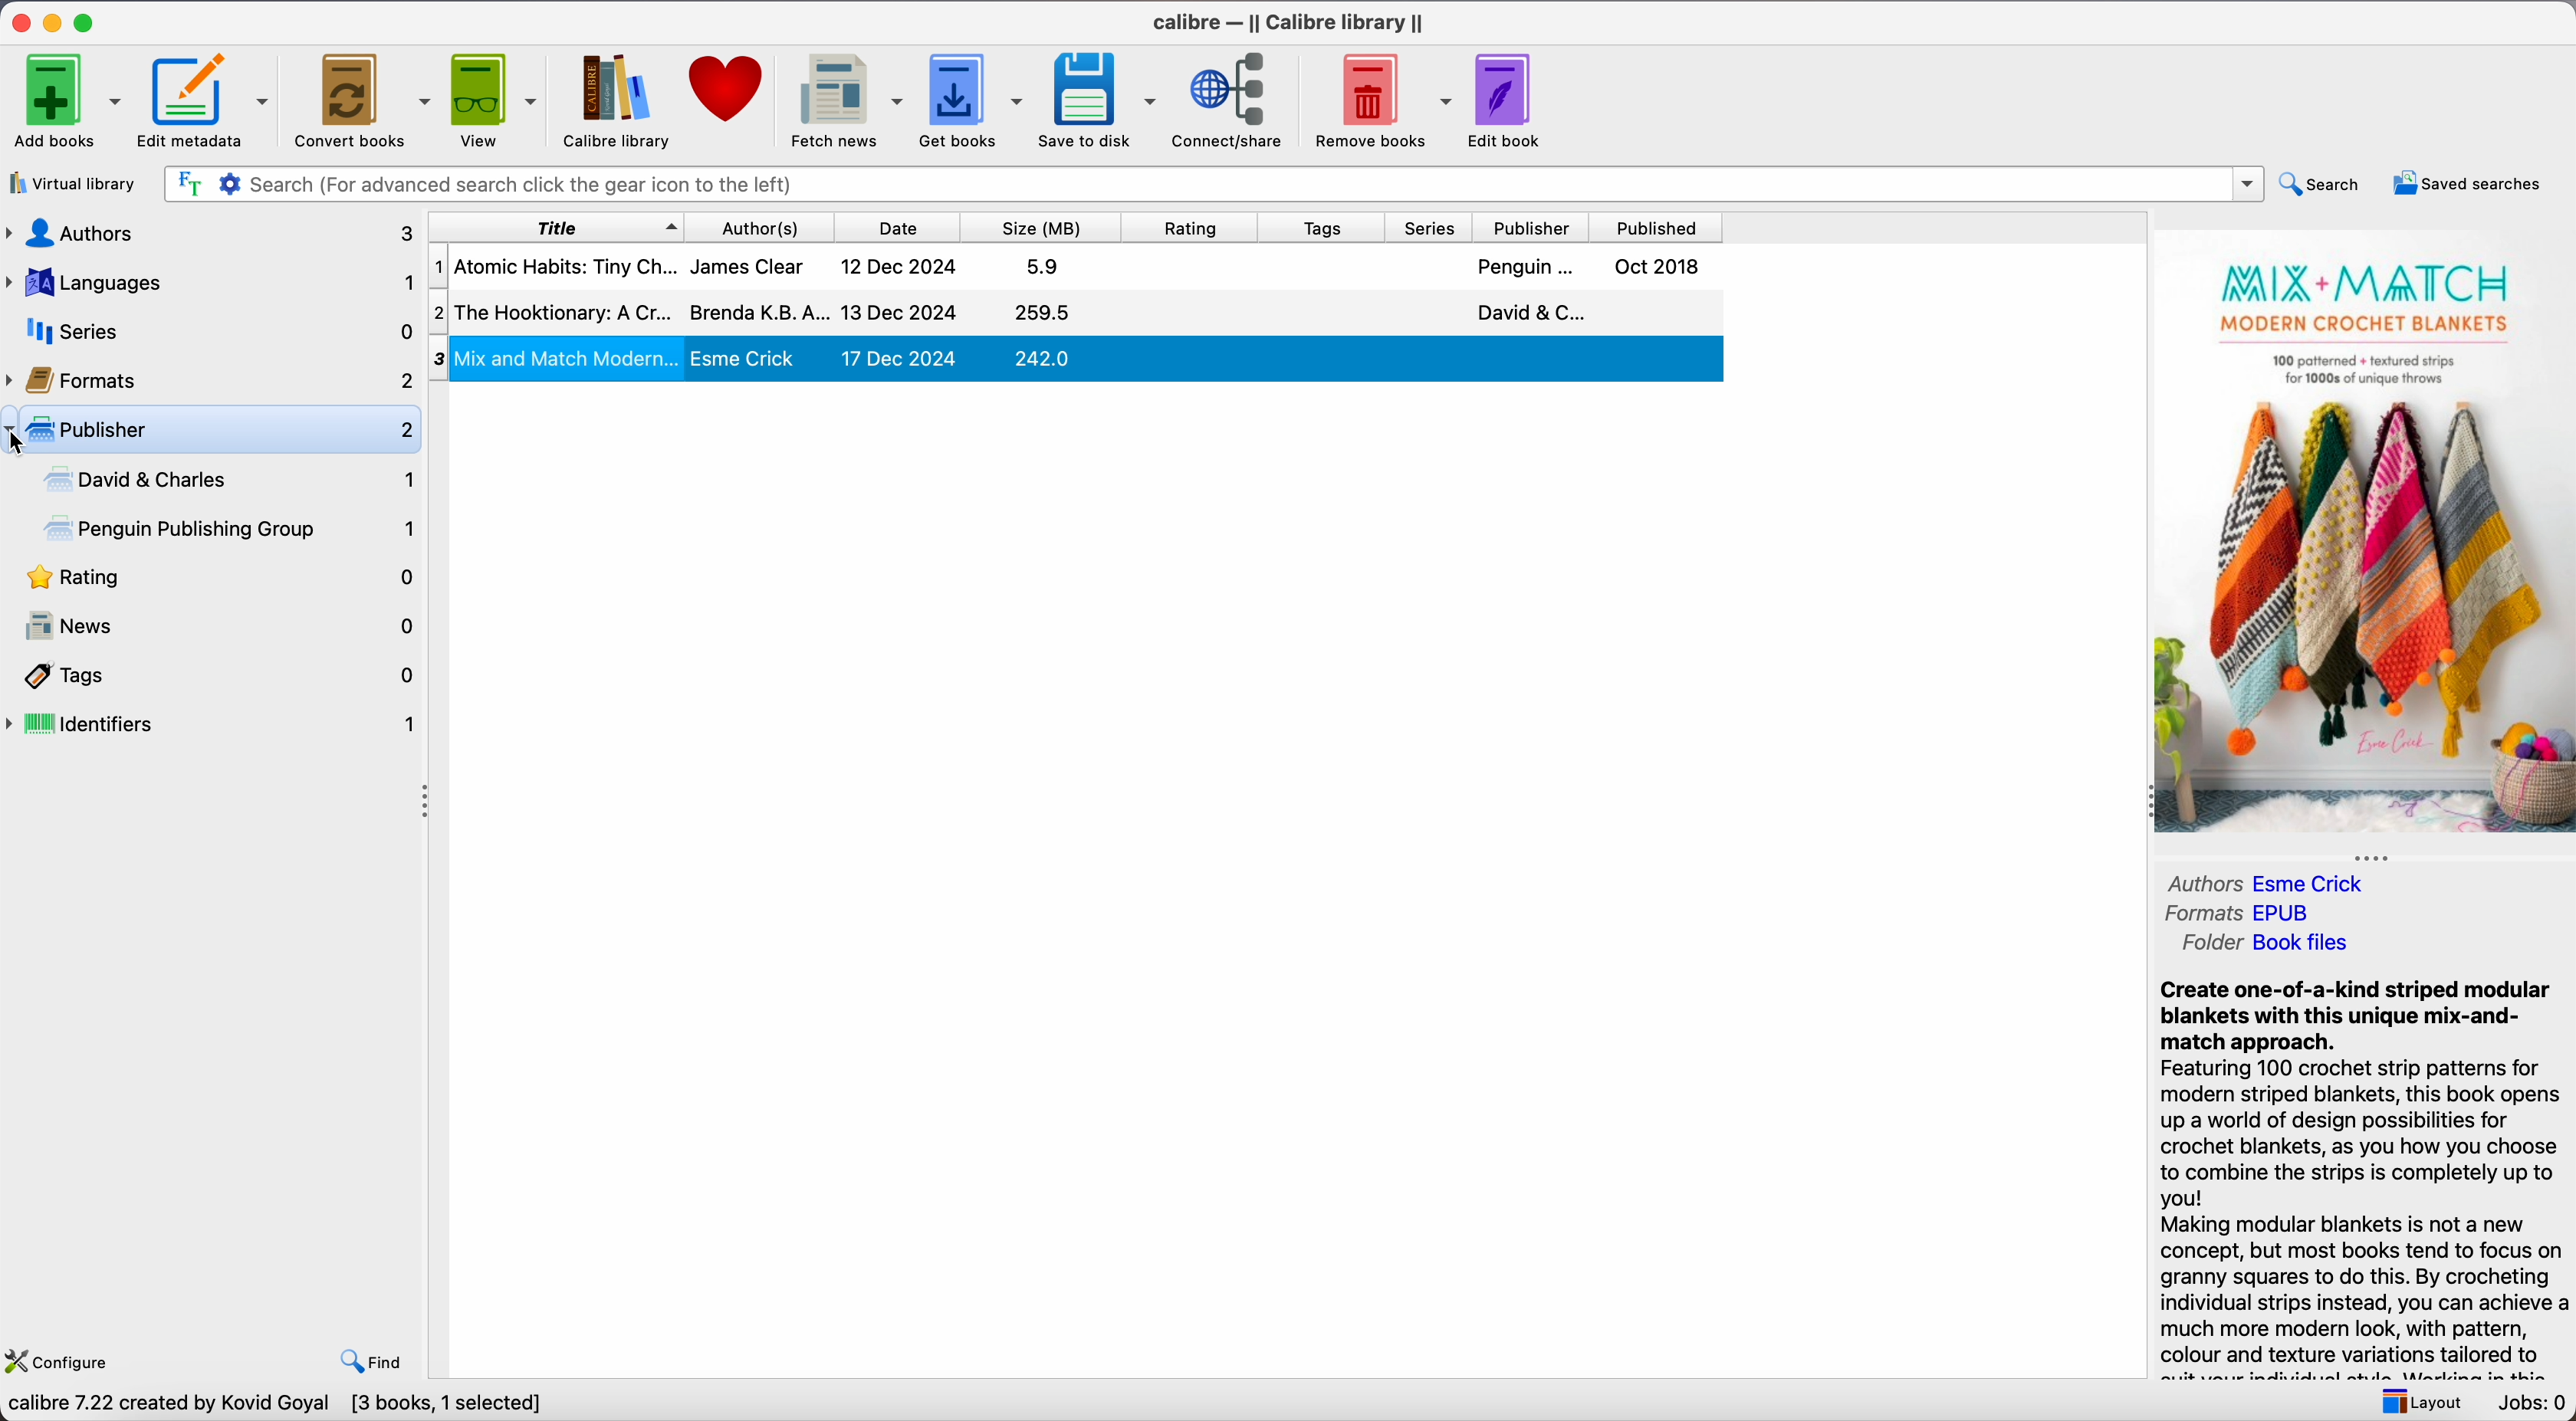 The image size is (2576, 1421). I want to click on publisher, so click(1534, 227).